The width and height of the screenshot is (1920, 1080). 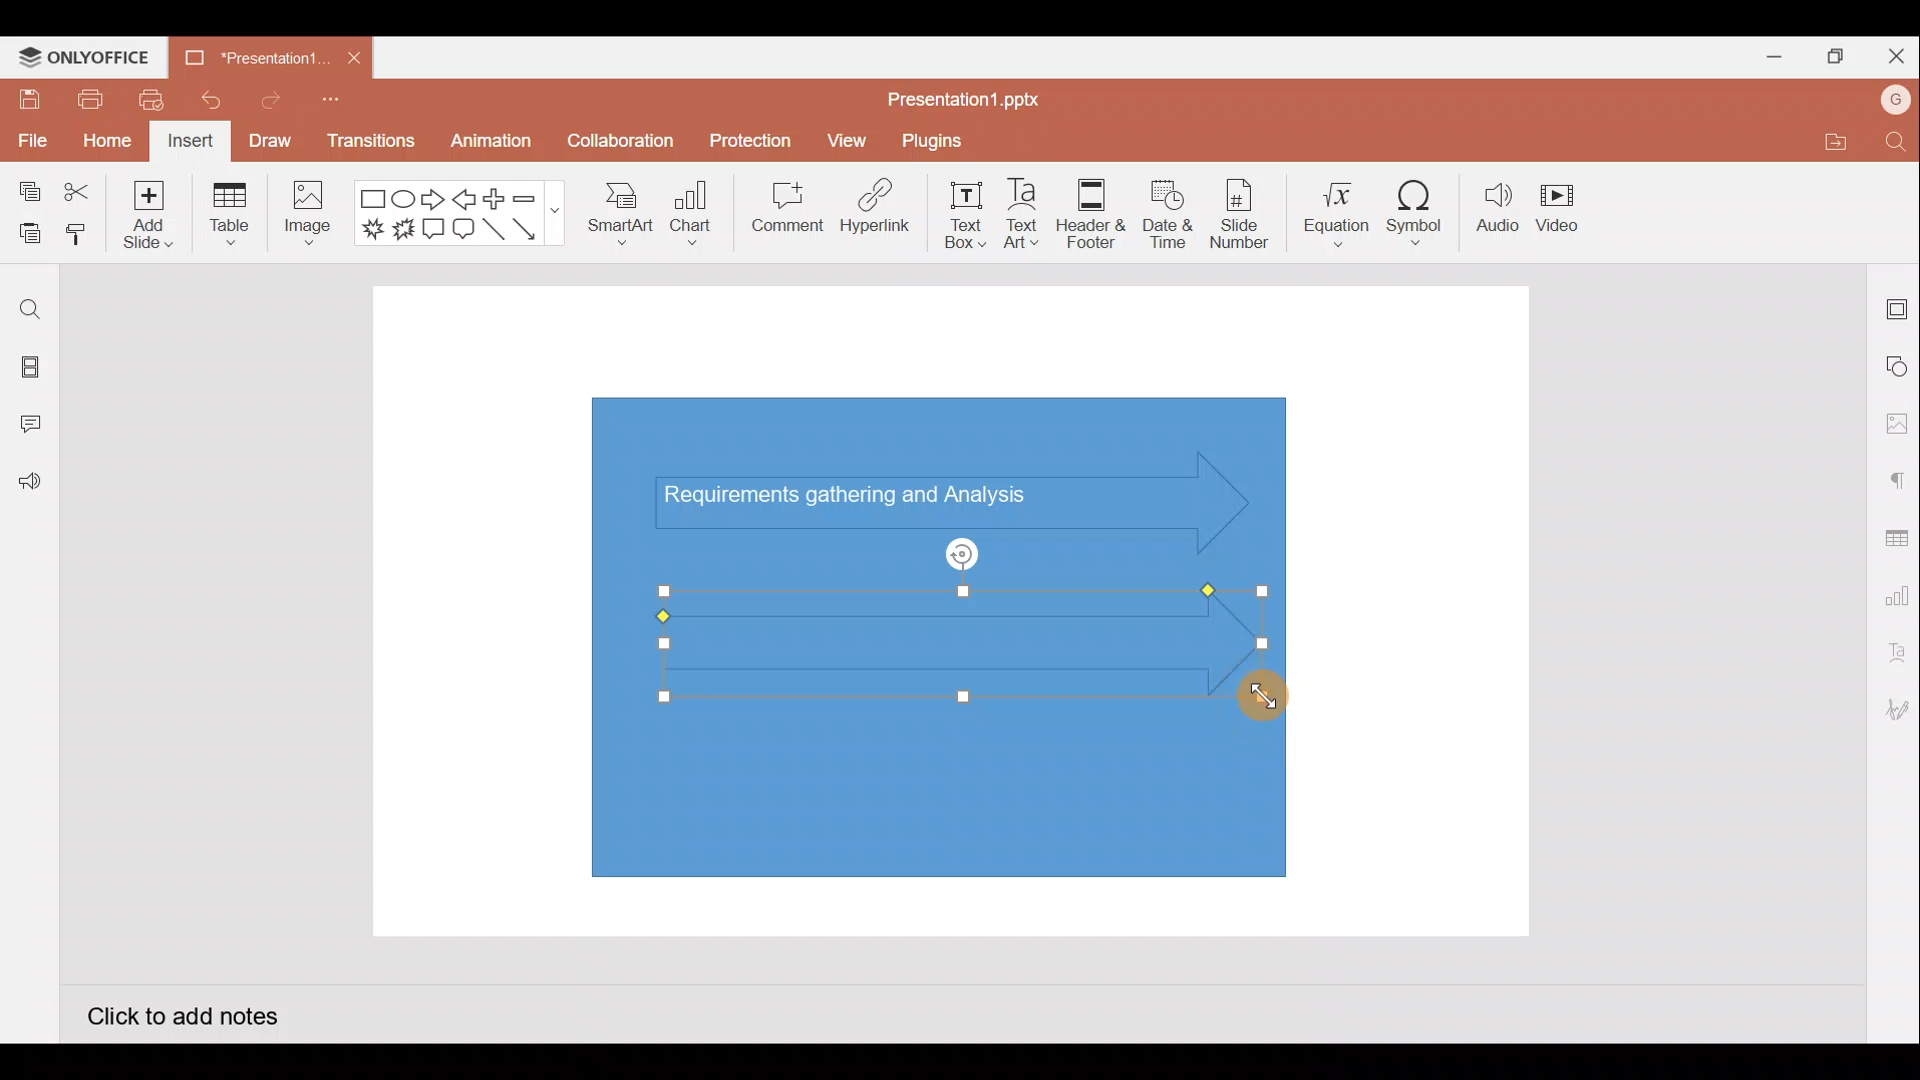 What do you see at coordinates (971, 93) in the screenshot?
I see `Presentation1.pptx` at bounding box center [971, 93].